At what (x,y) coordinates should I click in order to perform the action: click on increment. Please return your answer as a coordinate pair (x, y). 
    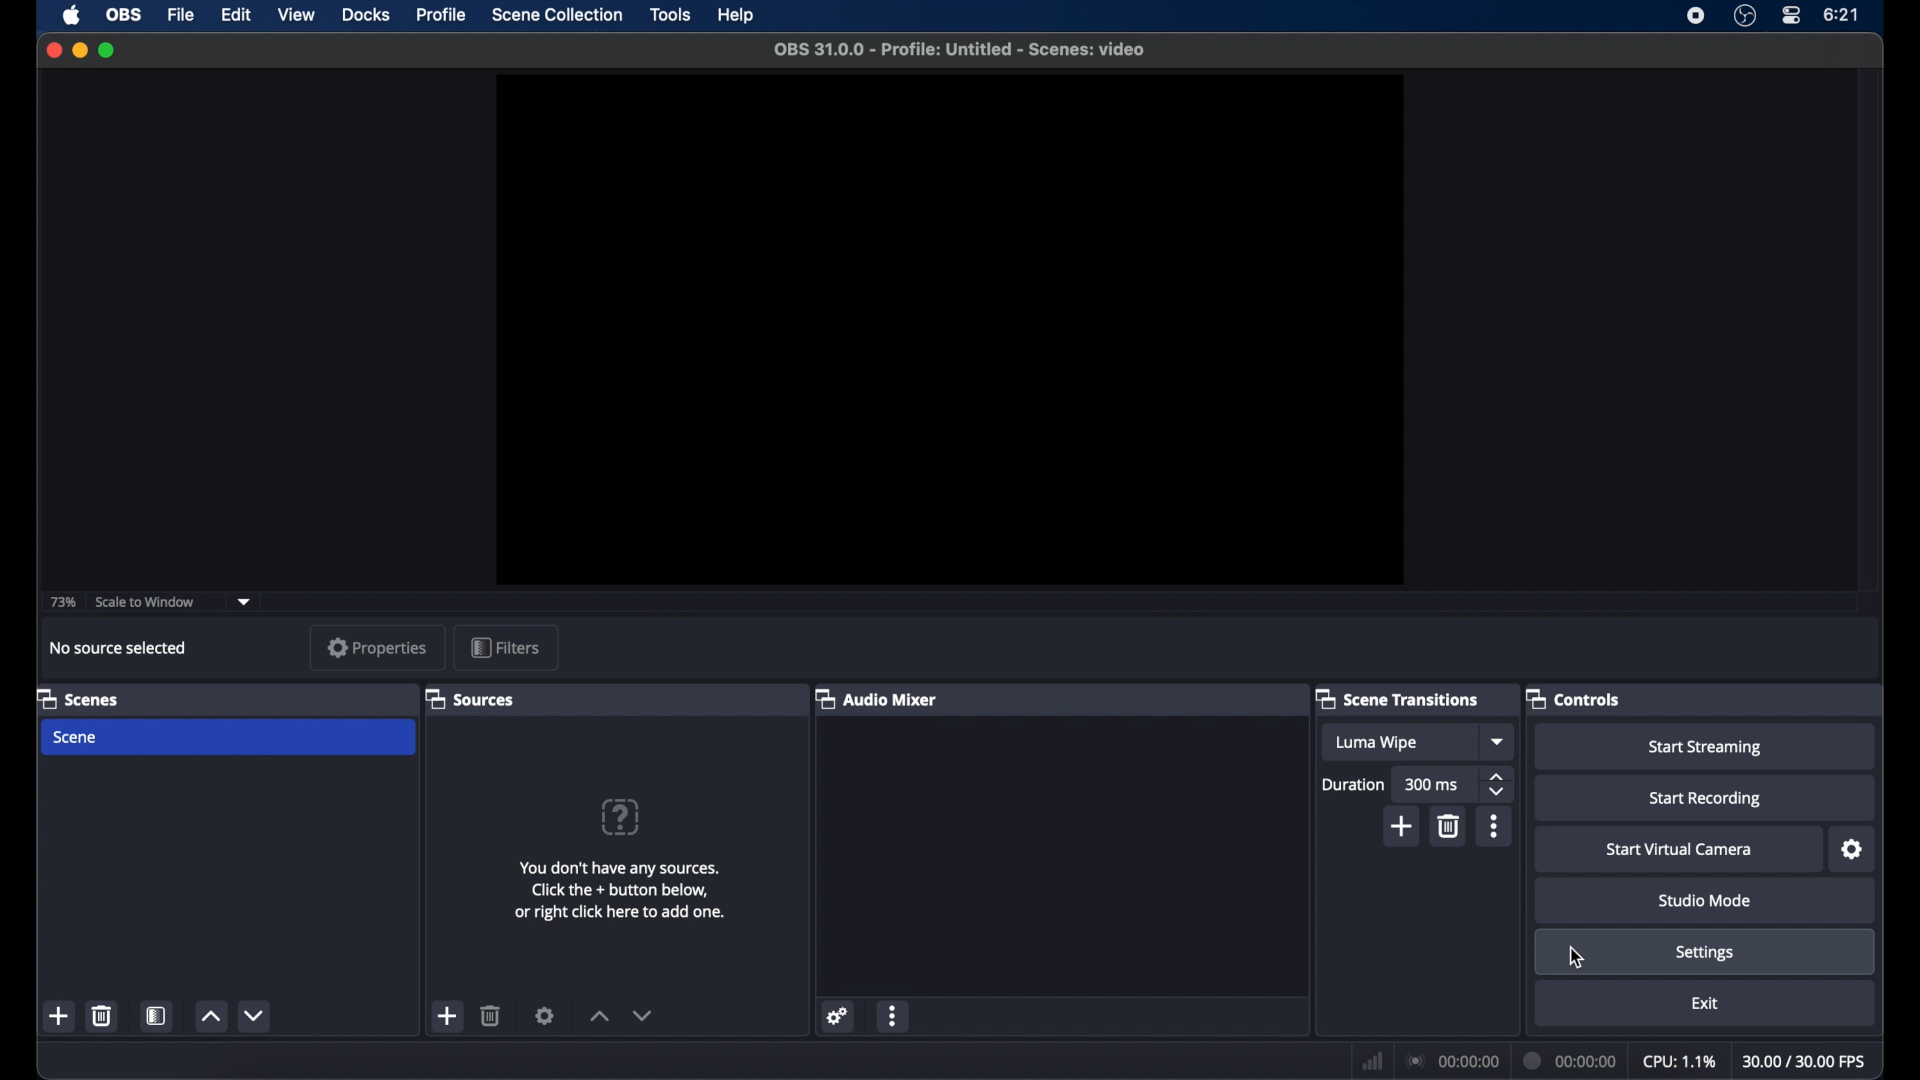
    Looking at the image, I should click on (599, 1016).